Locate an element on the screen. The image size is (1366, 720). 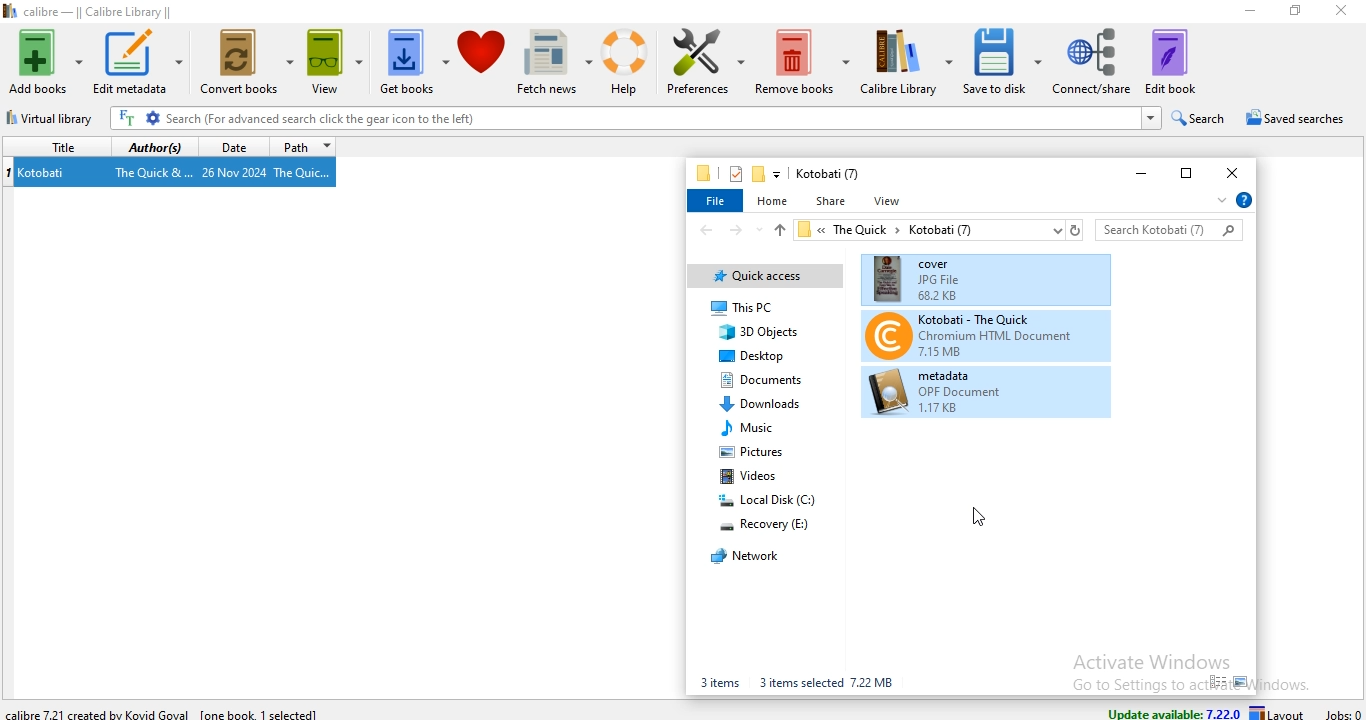
restore is located at coordinates (1183, 171).